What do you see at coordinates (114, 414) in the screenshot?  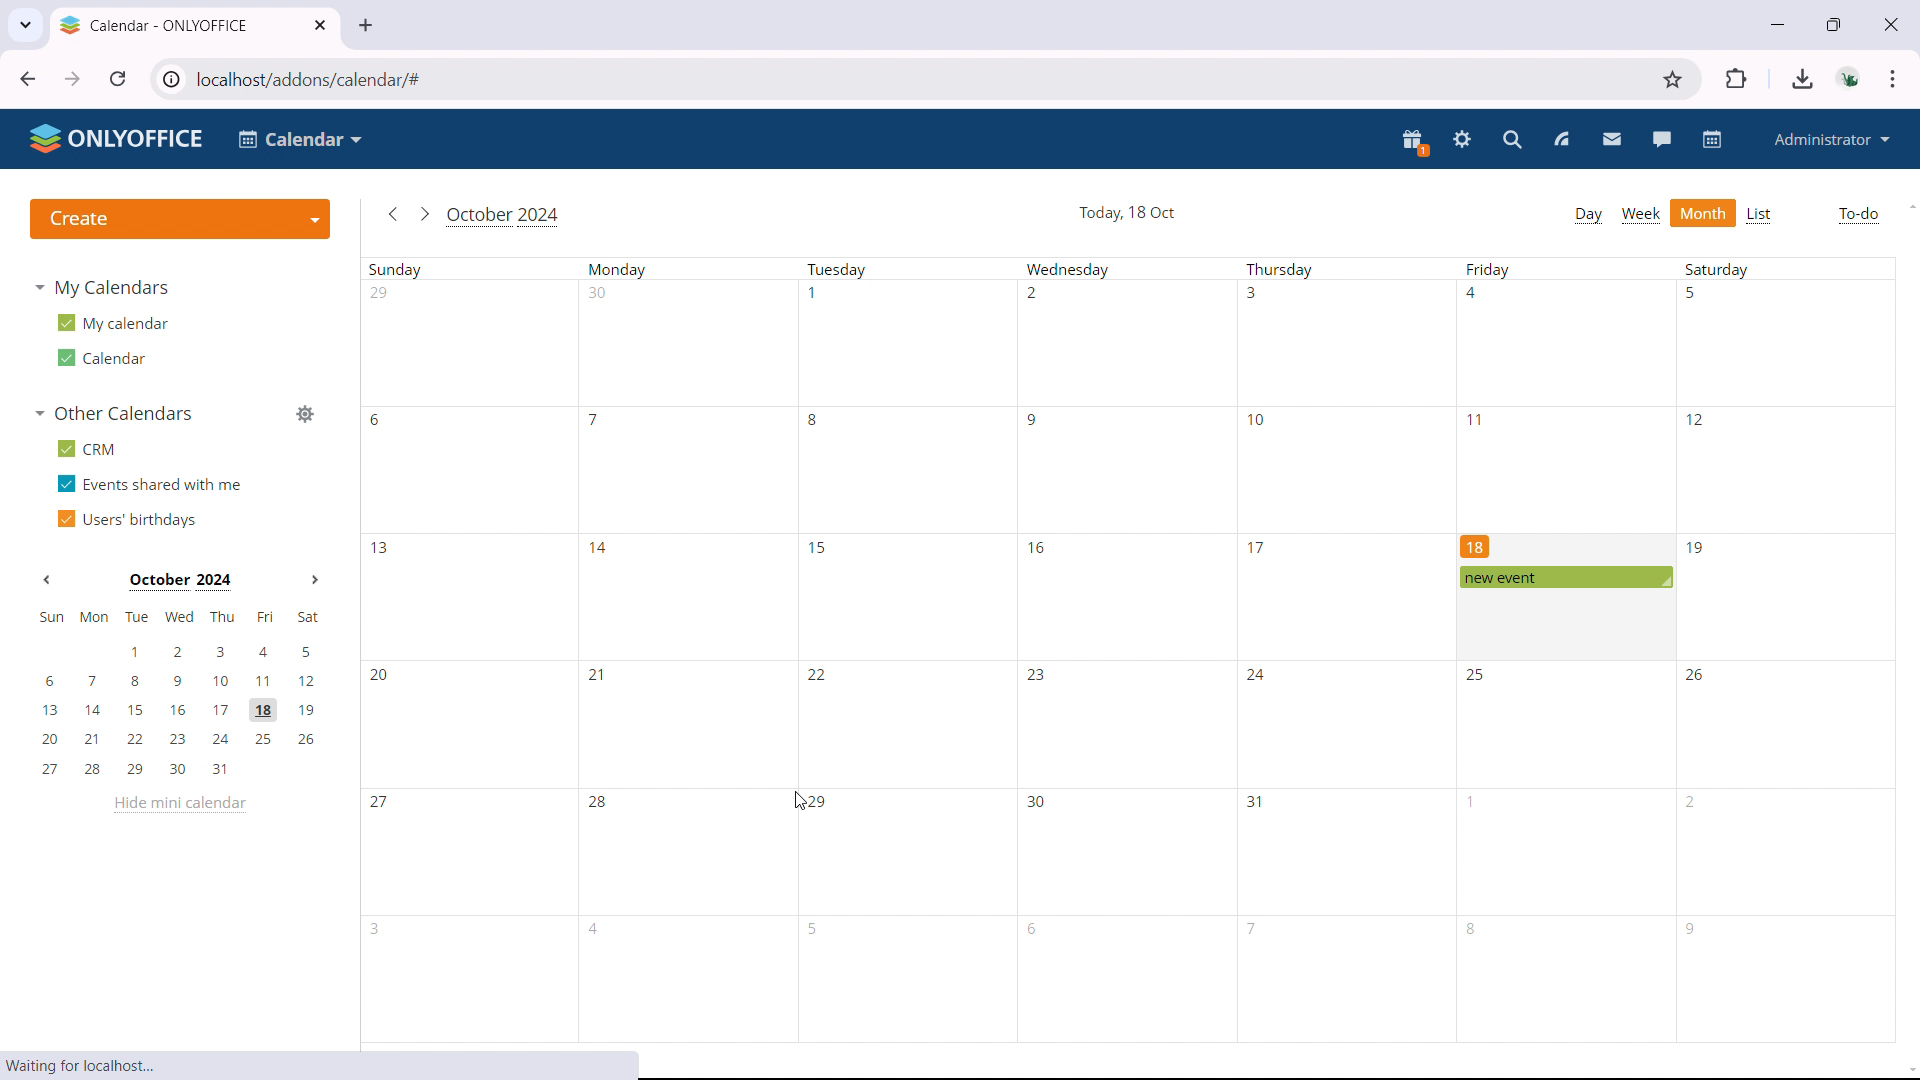 I see `Other Calendars` at bounding box center [114, 414].